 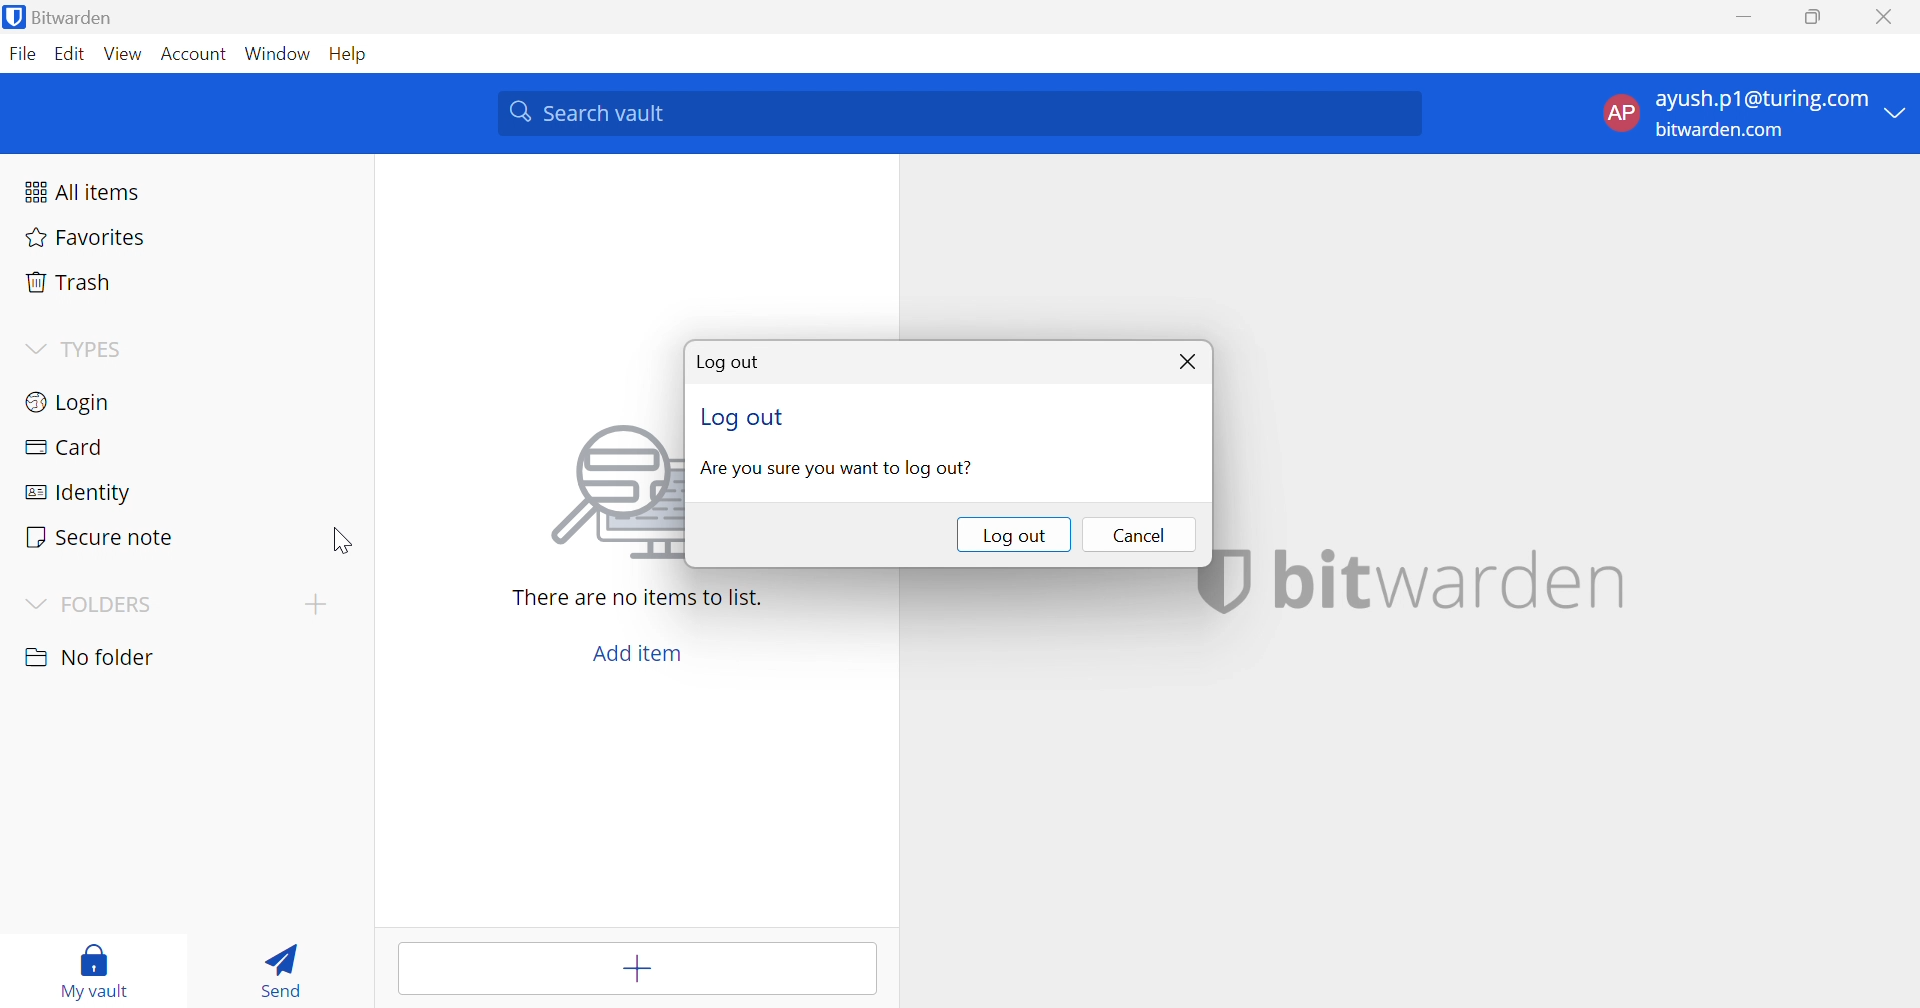 I want to click on Add tem, so click(x=641, y=969).